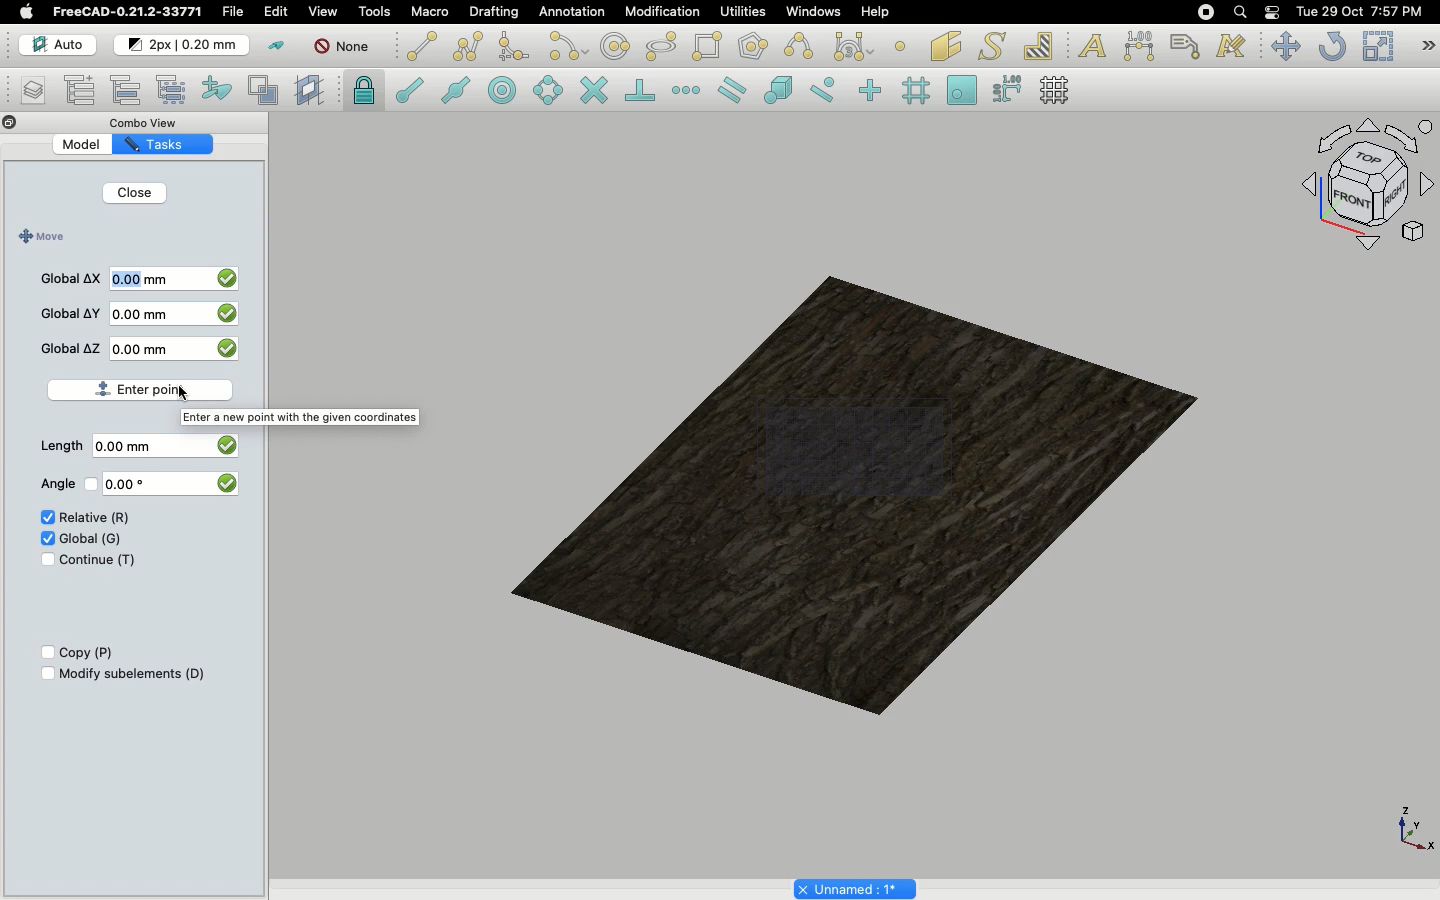  Describe the element at coordinates (496, 11) in the screenshot. I see `Drafting` at that location.